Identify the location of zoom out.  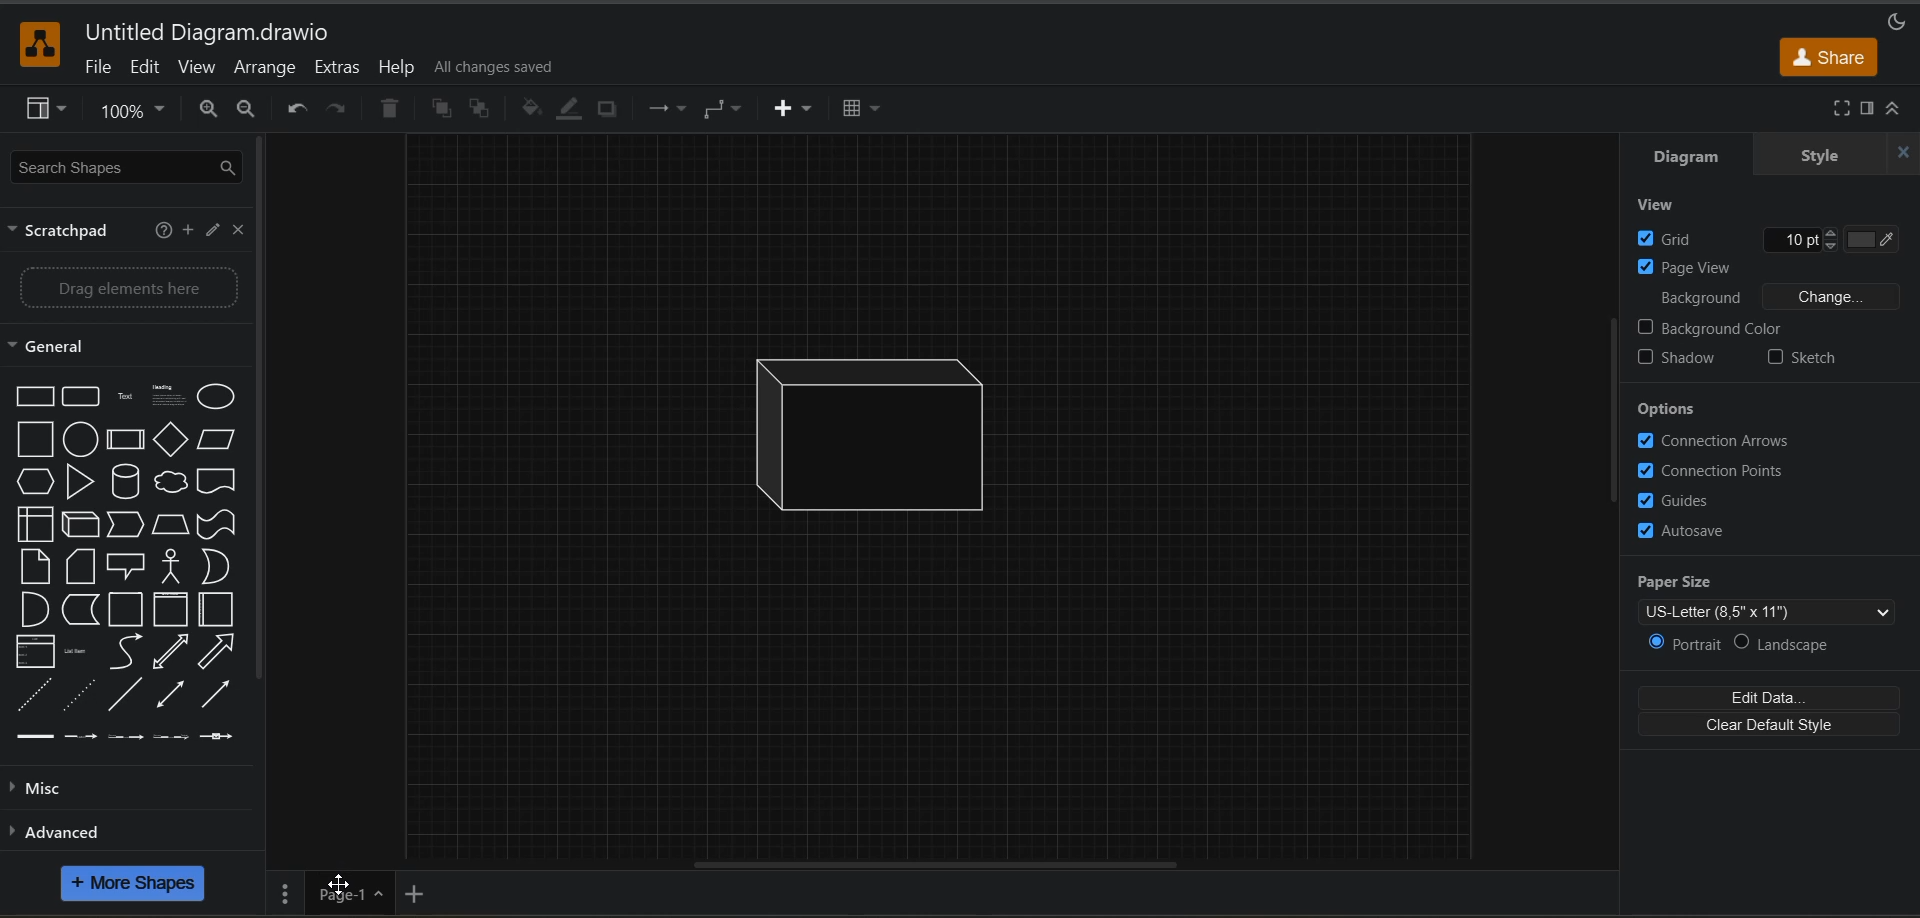
(249, 112).